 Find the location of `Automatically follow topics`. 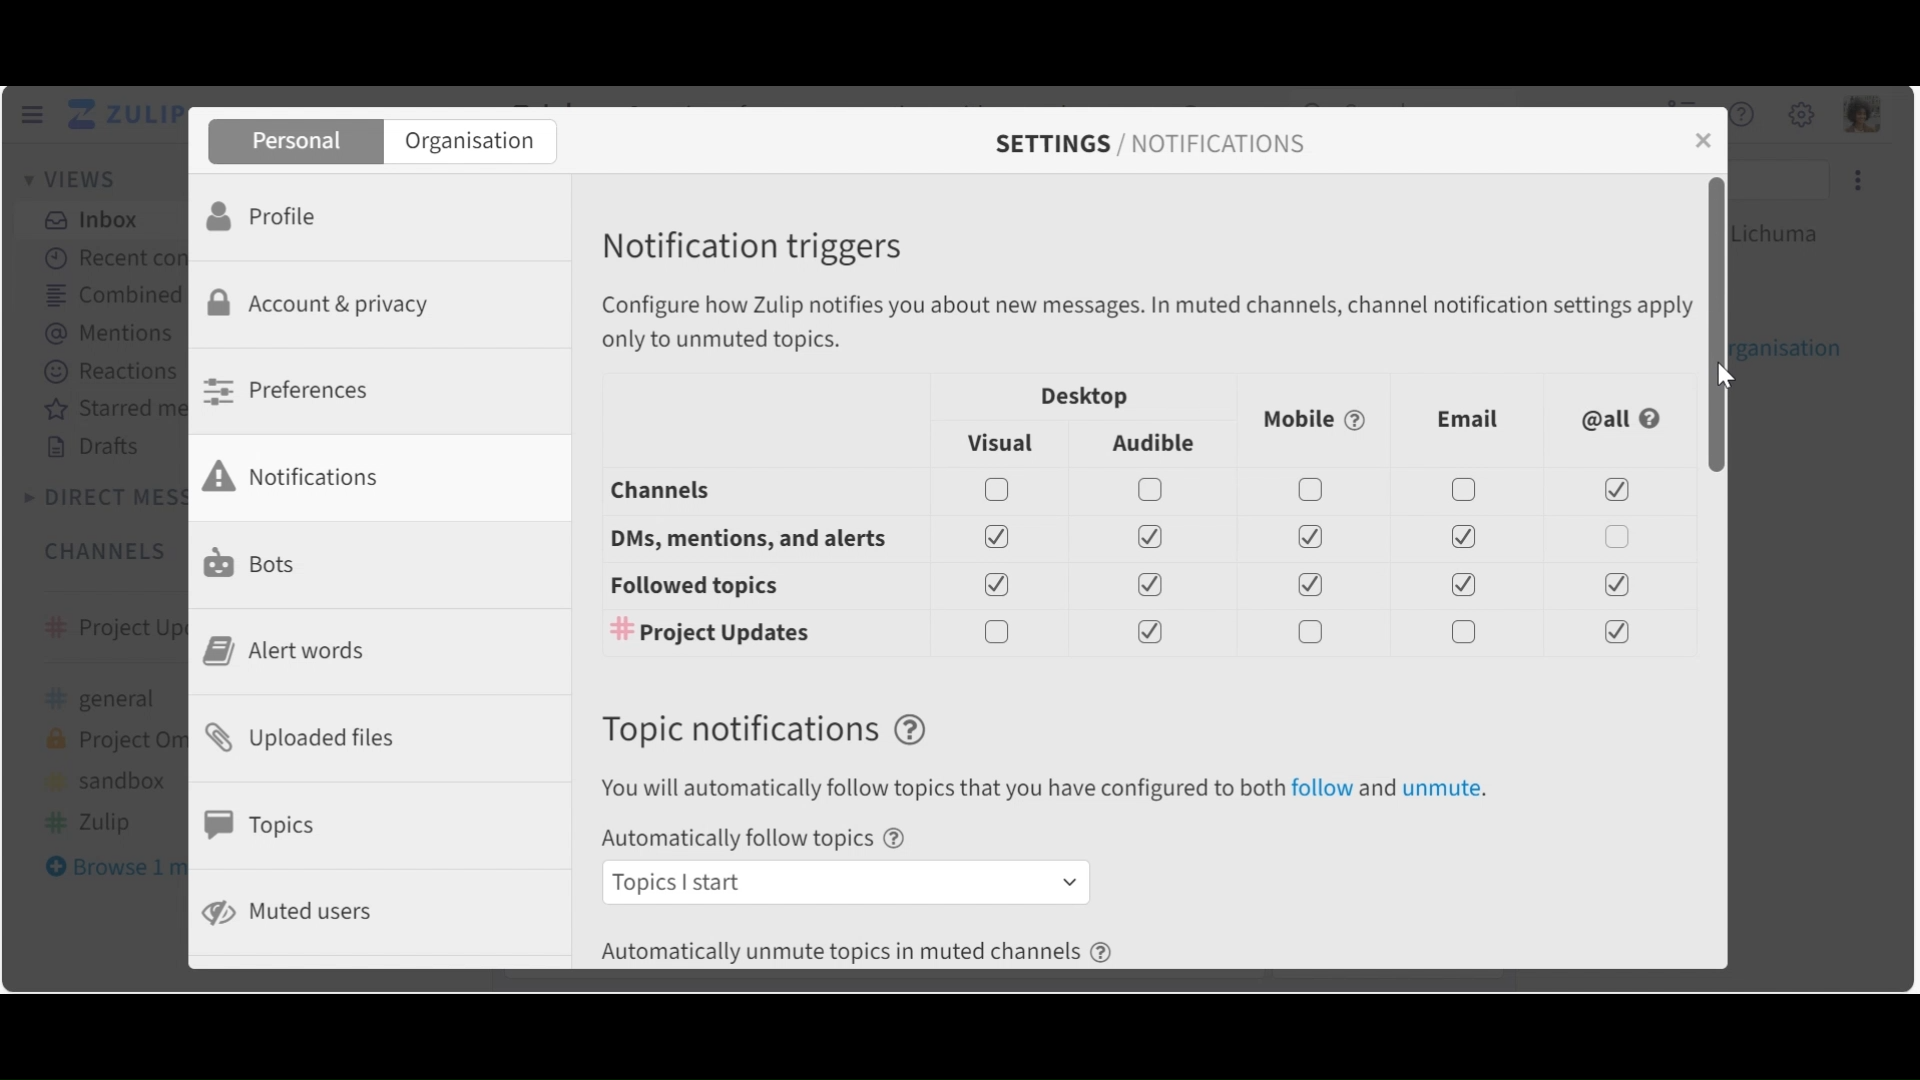

Automatically follow topics is located at coordinates (760, 841).